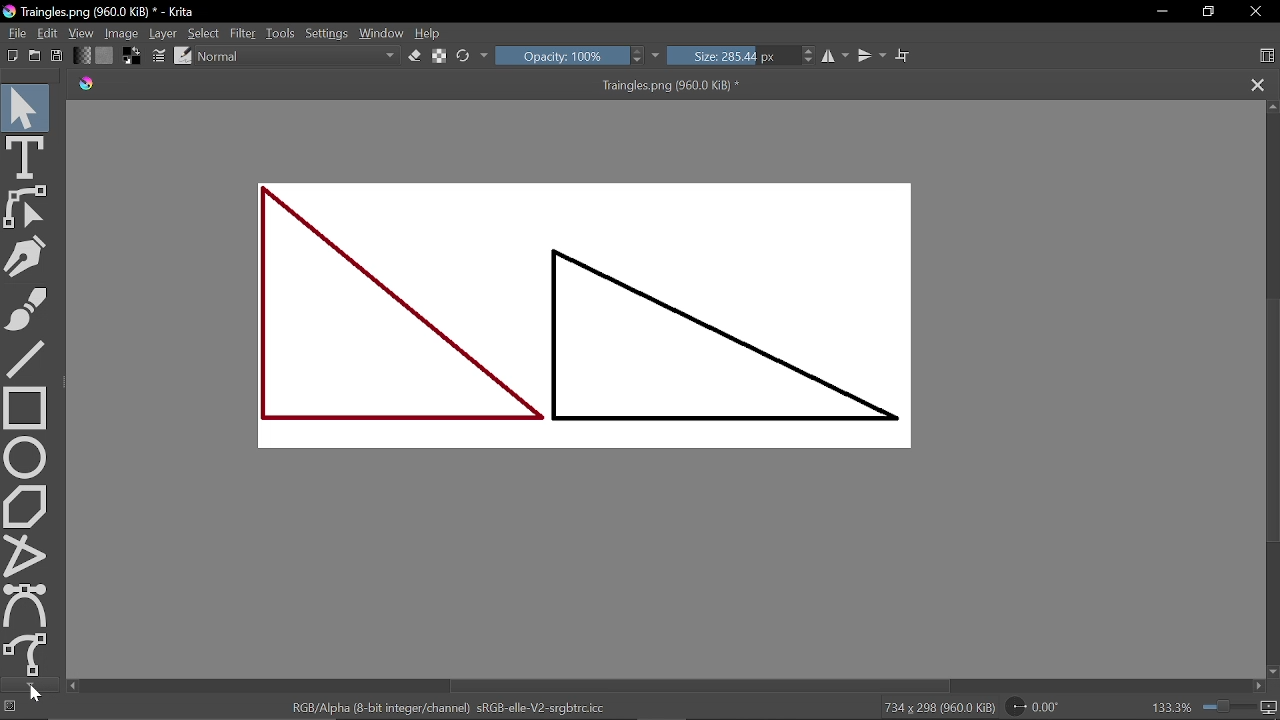 Image resolution: width=1280 pixels, height=720 pixels. What do you see at coordinates (1043, 705) in the screenshot?
I see `Rotate` at bounding box center [1043, 705].